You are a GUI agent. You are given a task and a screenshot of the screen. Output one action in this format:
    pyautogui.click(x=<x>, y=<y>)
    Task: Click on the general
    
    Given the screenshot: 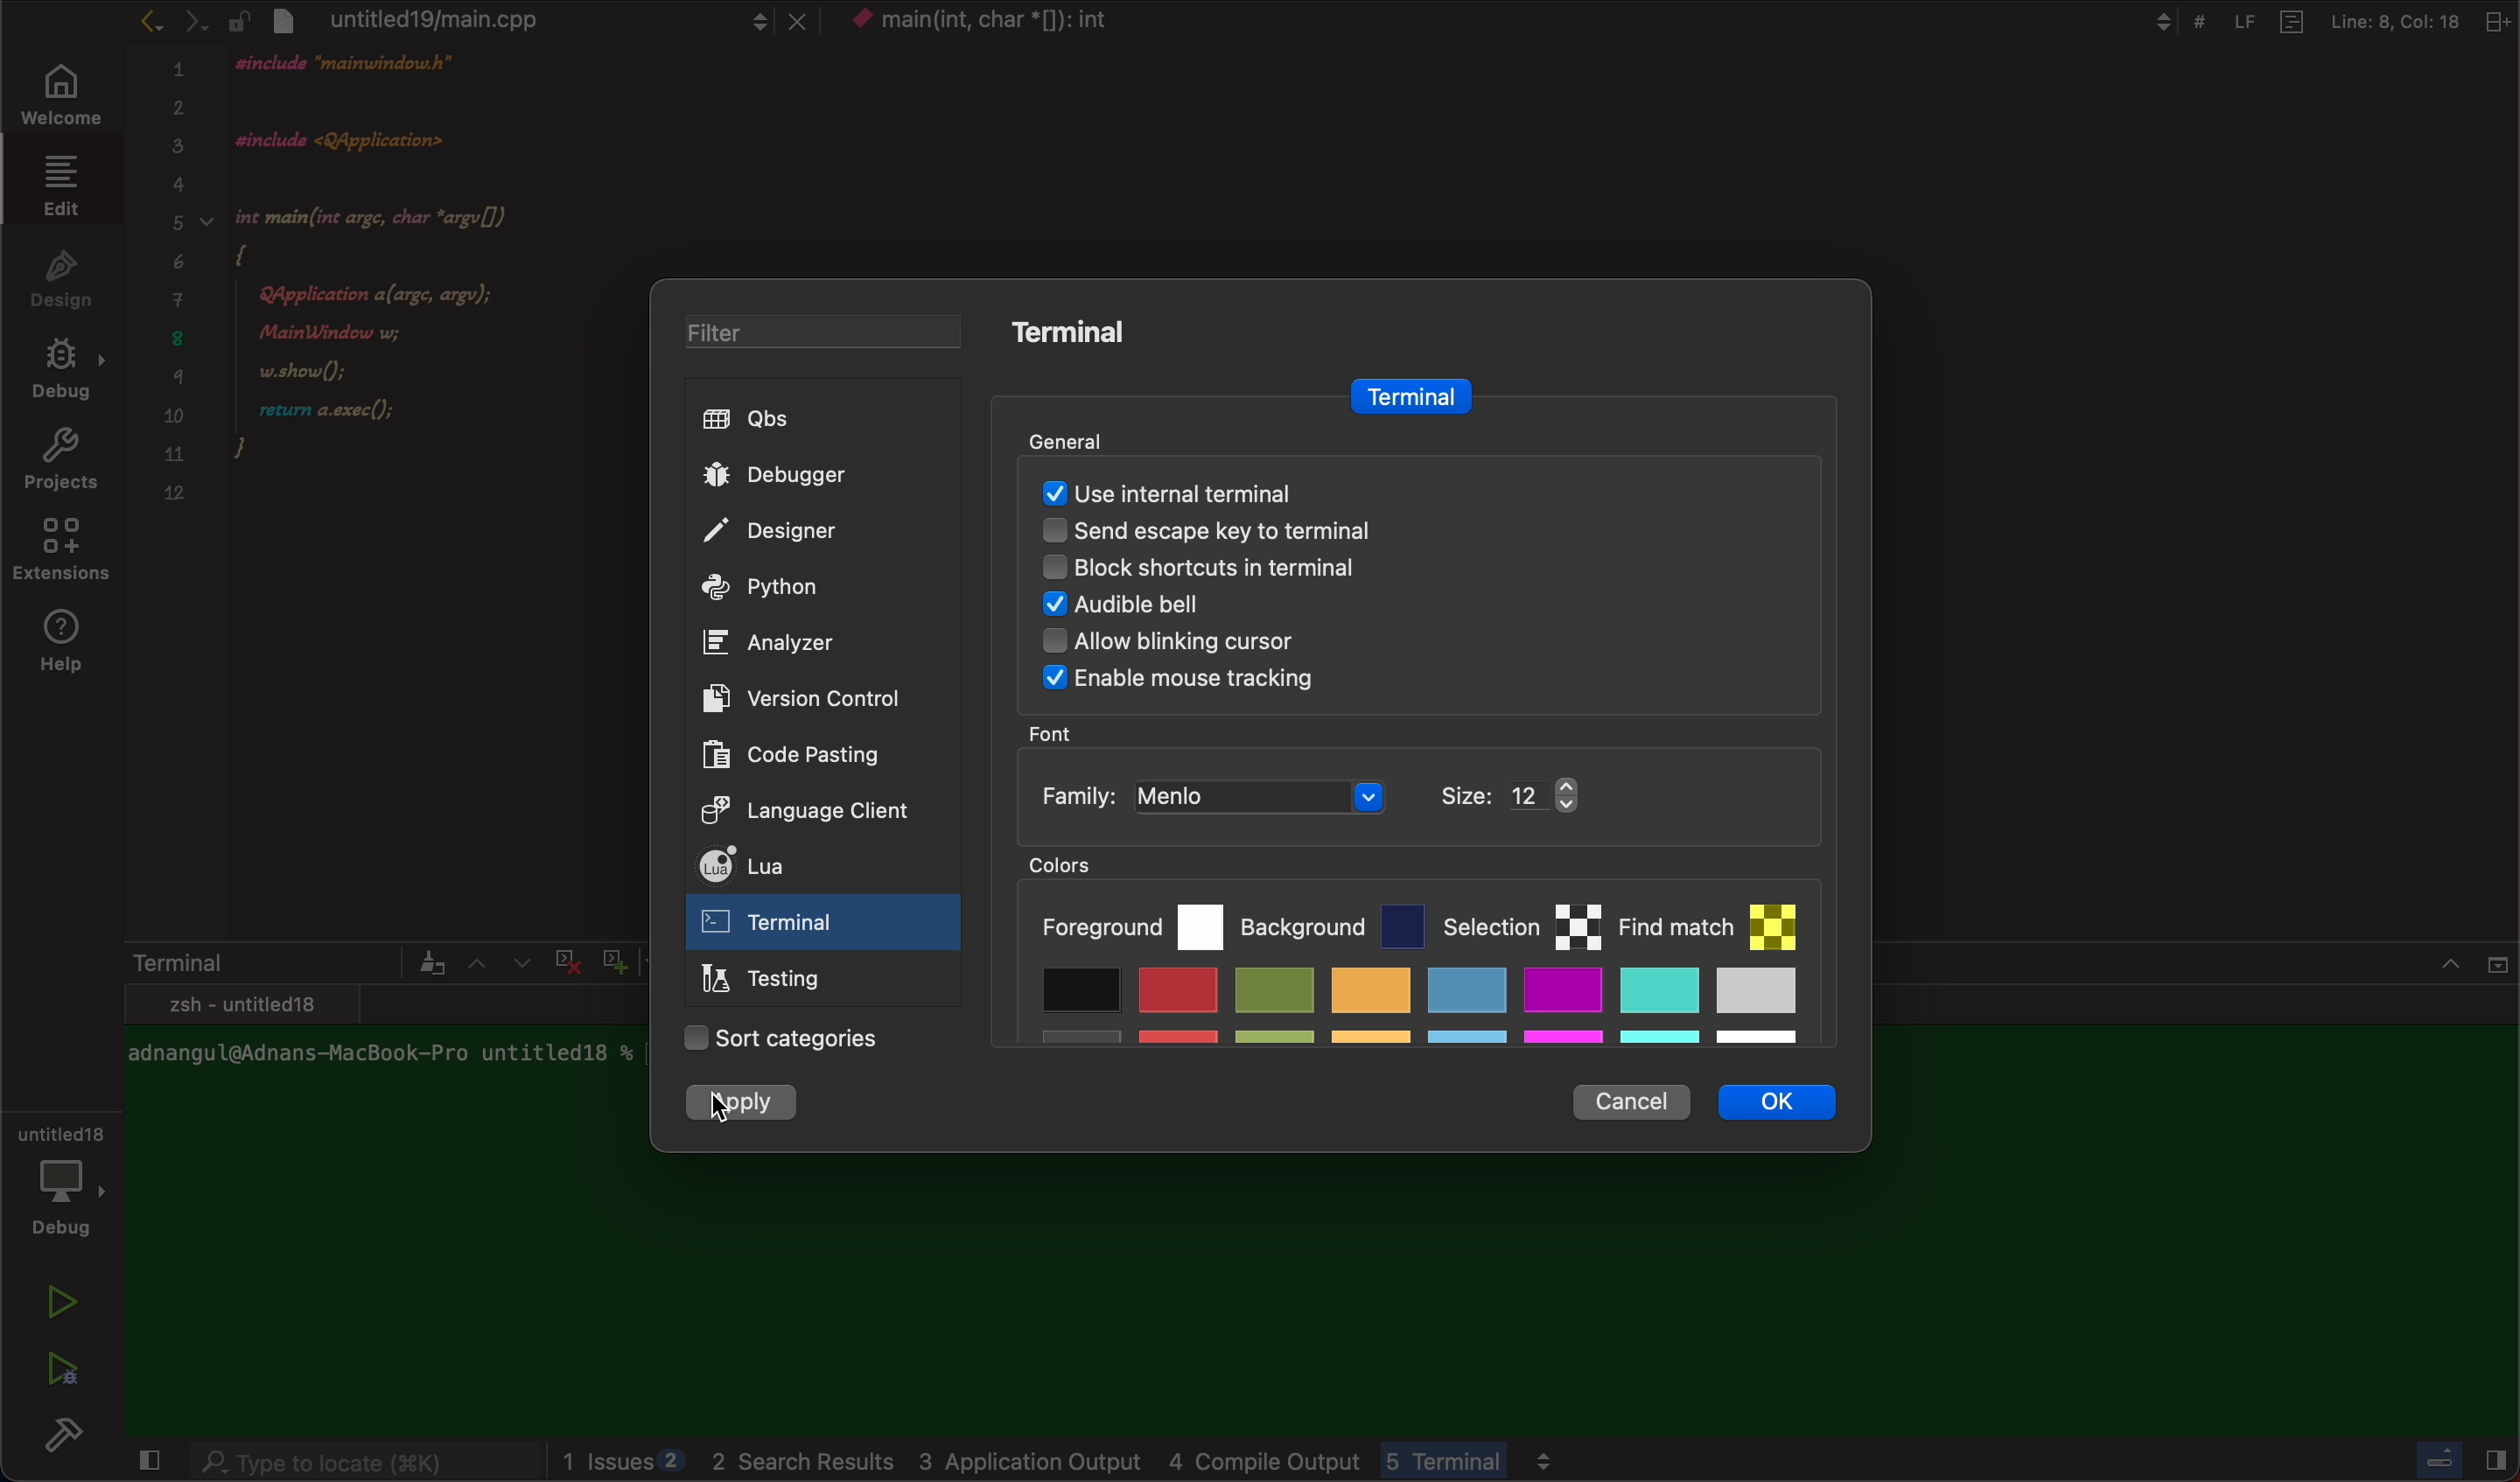 What is the action you would take?
    pyautogui.click(x=1097, y=437)
    